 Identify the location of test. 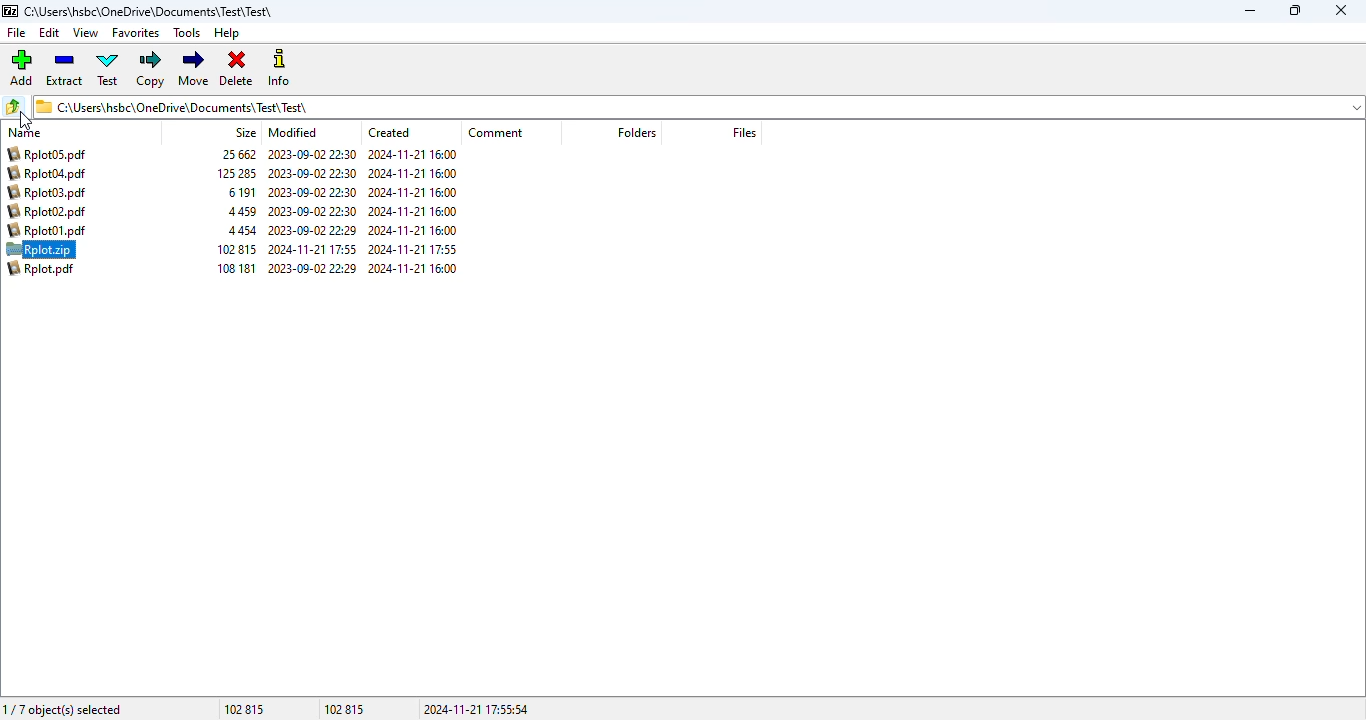
(108, 69).